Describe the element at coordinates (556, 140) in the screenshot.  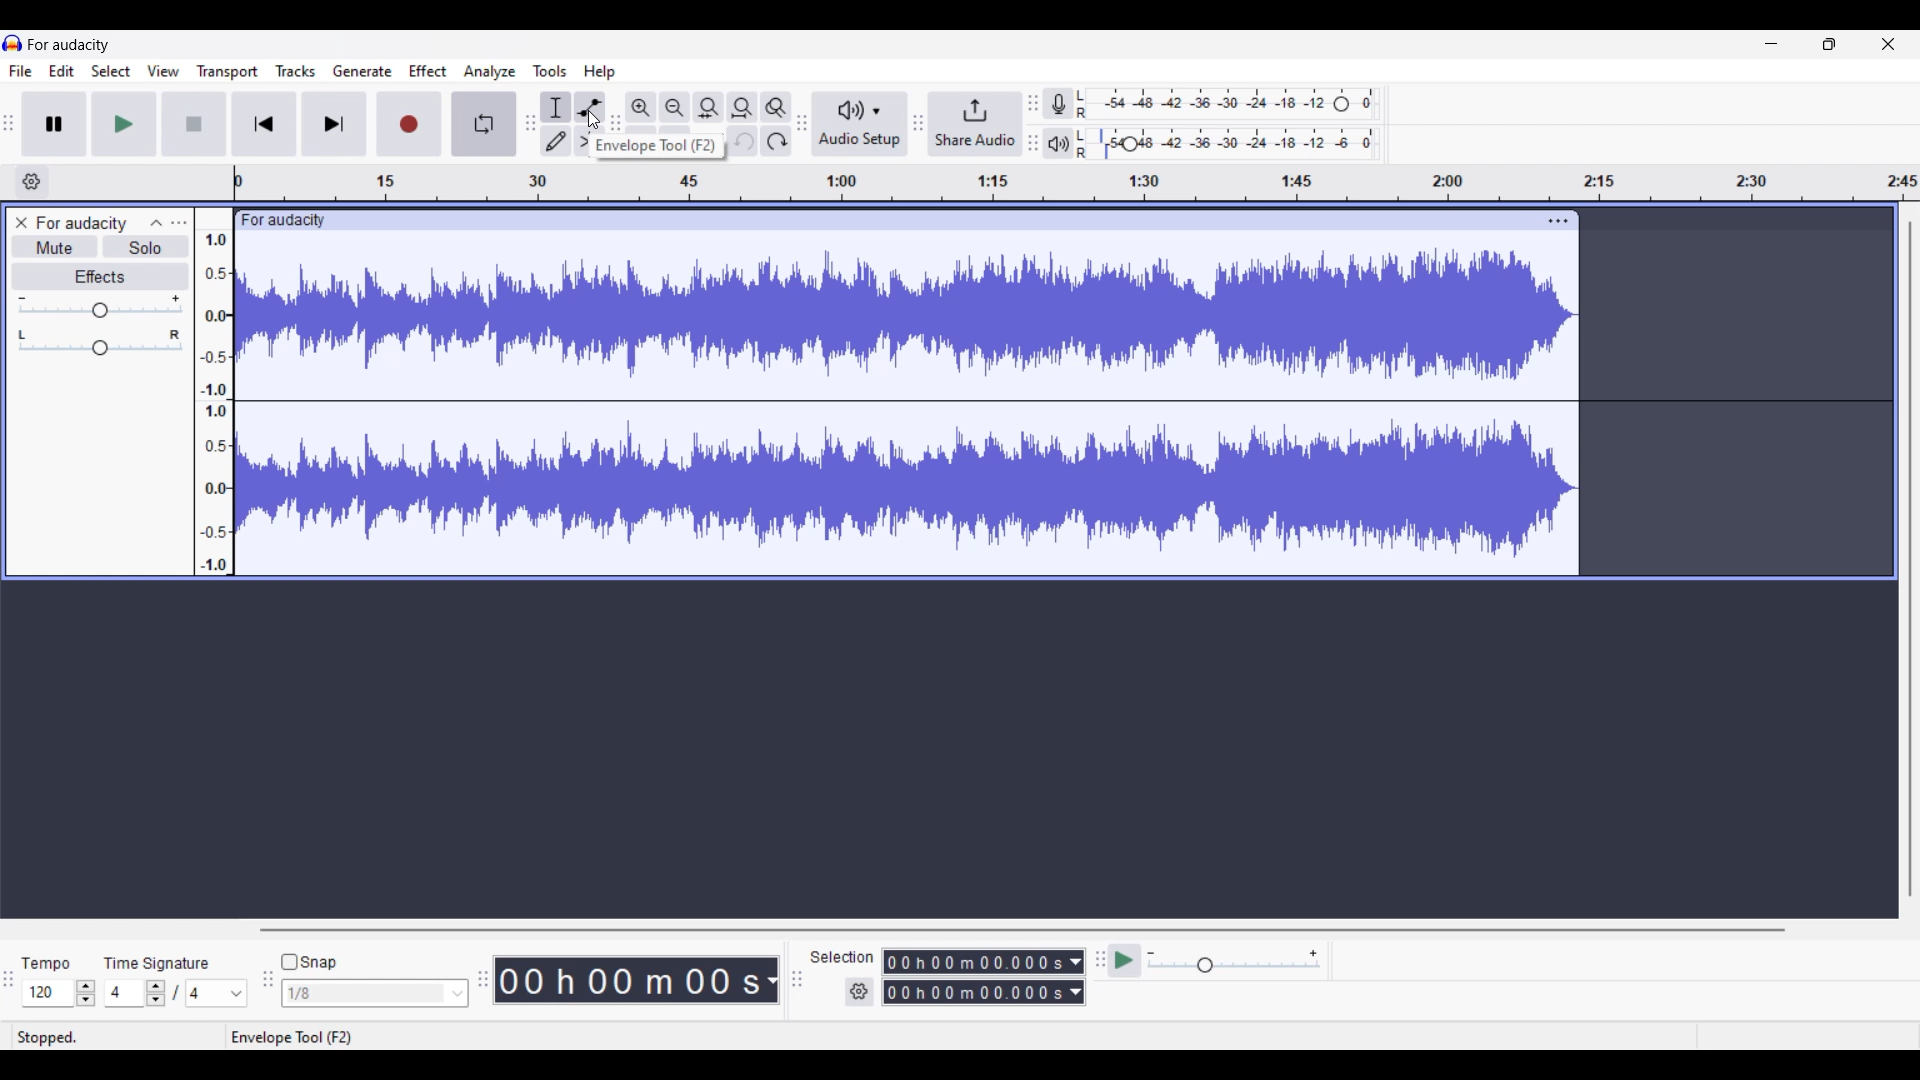
I see `Draw tool` at that location.